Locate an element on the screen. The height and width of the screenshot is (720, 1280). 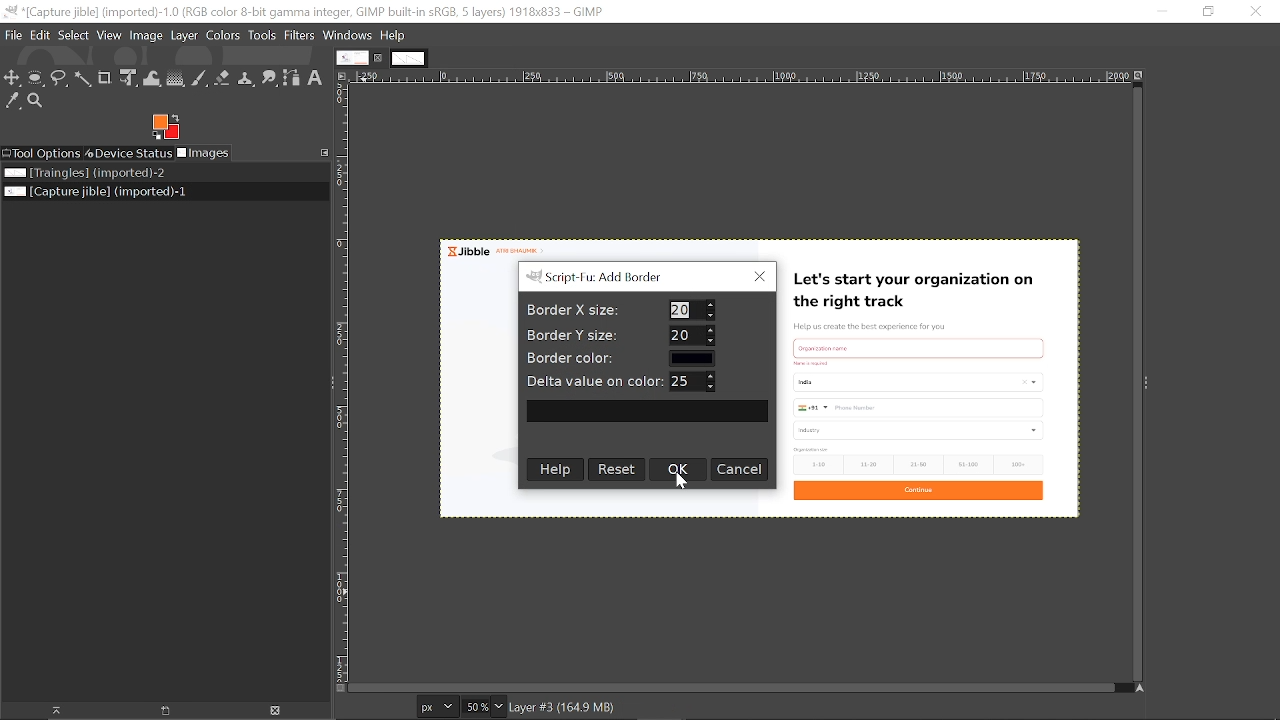
Current tab is located at coordinates (351, 58).